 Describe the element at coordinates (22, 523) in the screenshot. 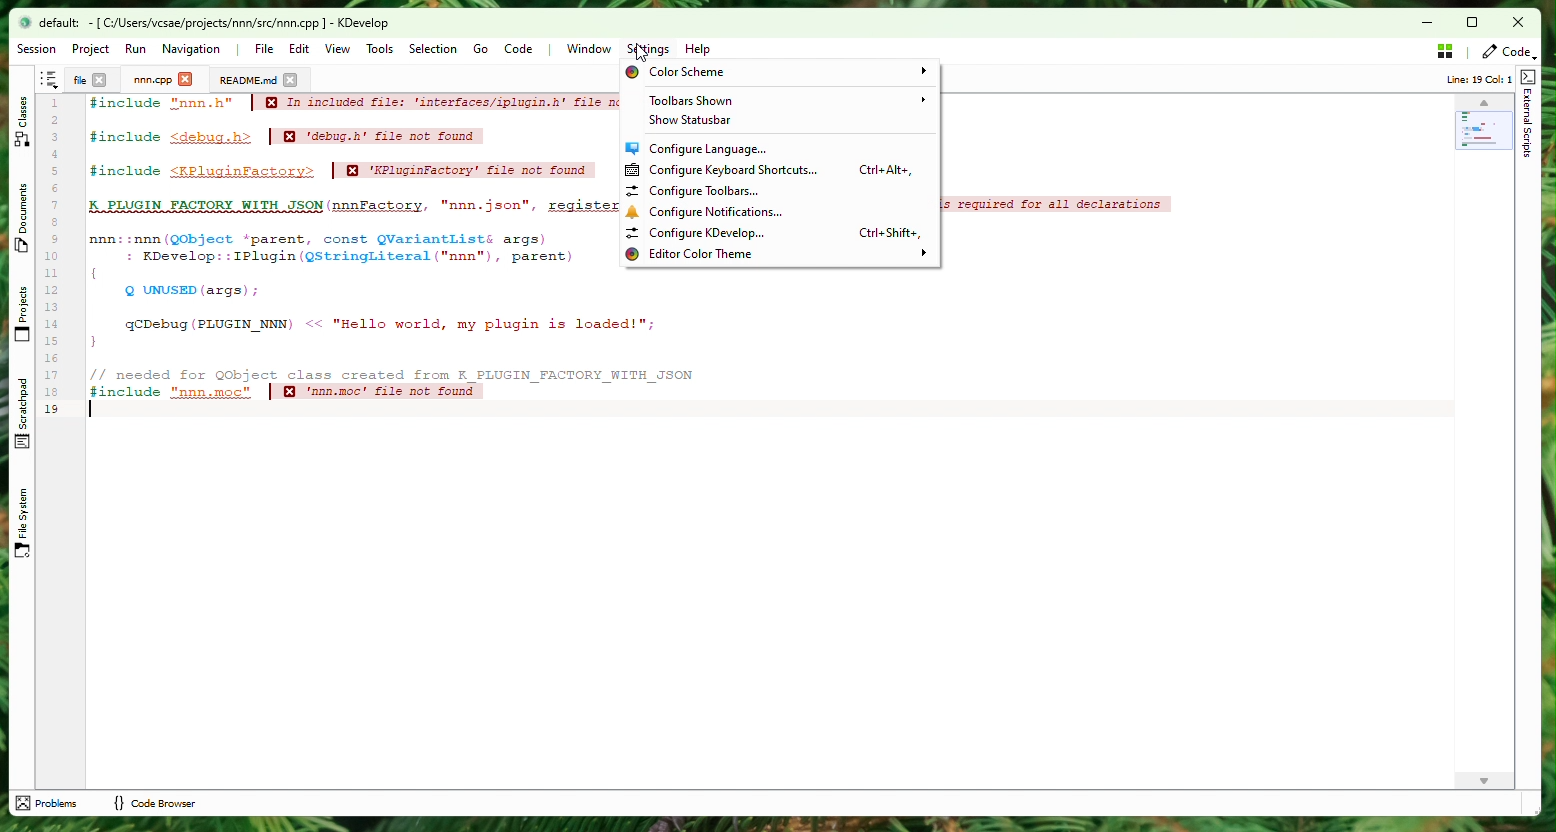

I see `File System` at that location.